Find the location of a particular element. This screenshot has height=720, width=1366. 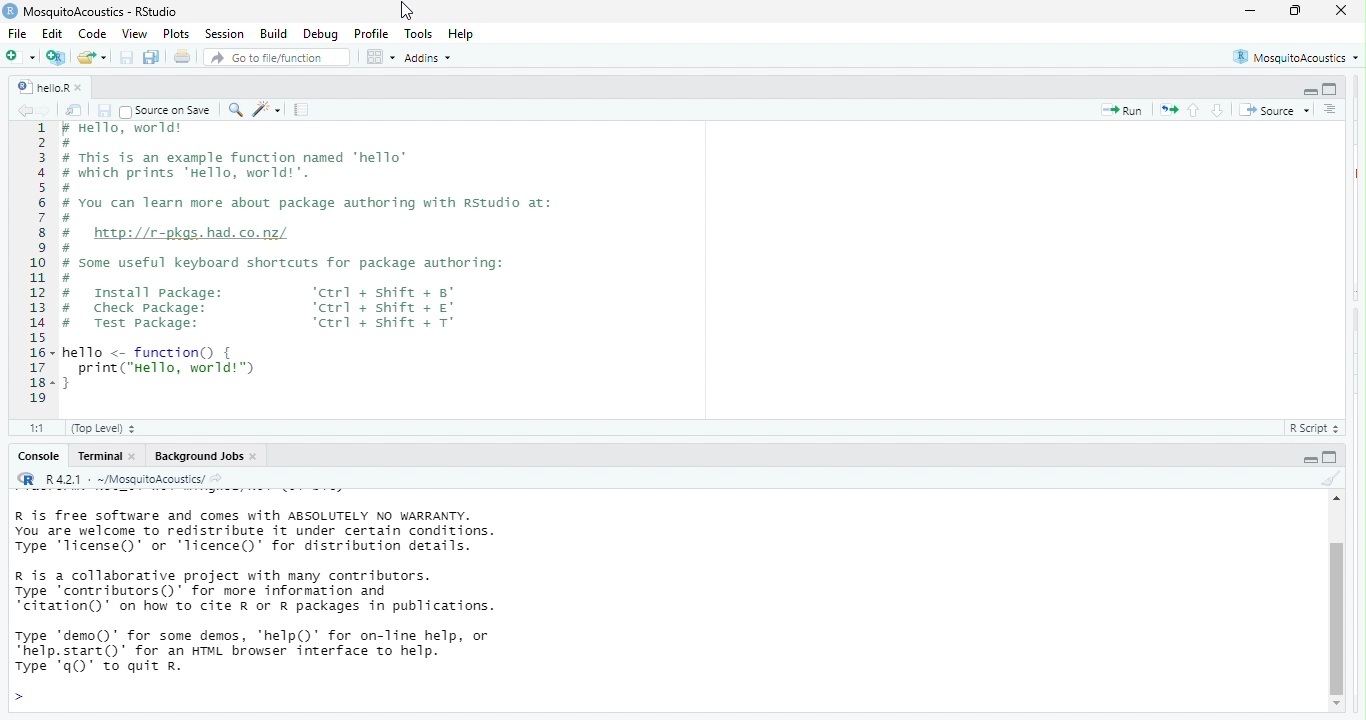

go to next section/chunk is located at coordinates (1216, 111).